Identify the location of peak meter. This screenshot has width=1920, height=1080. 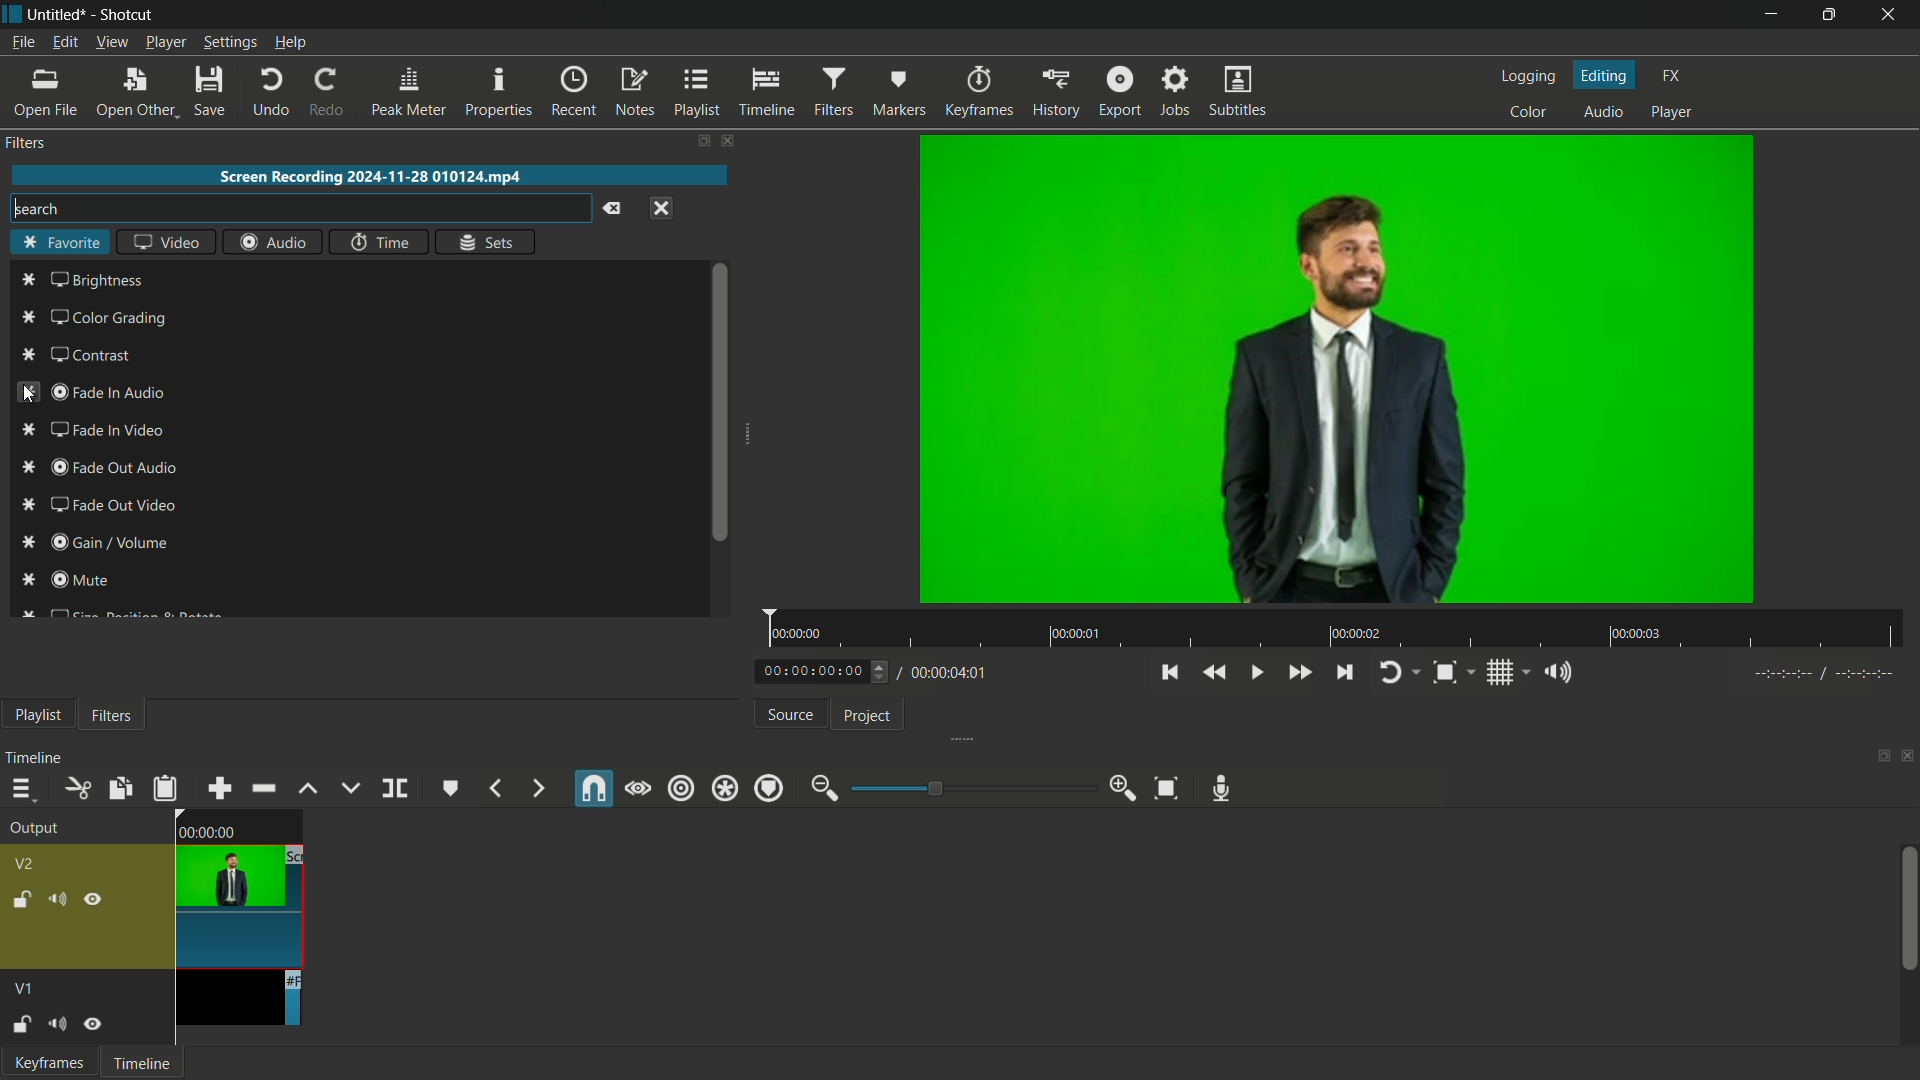
(407, 91).